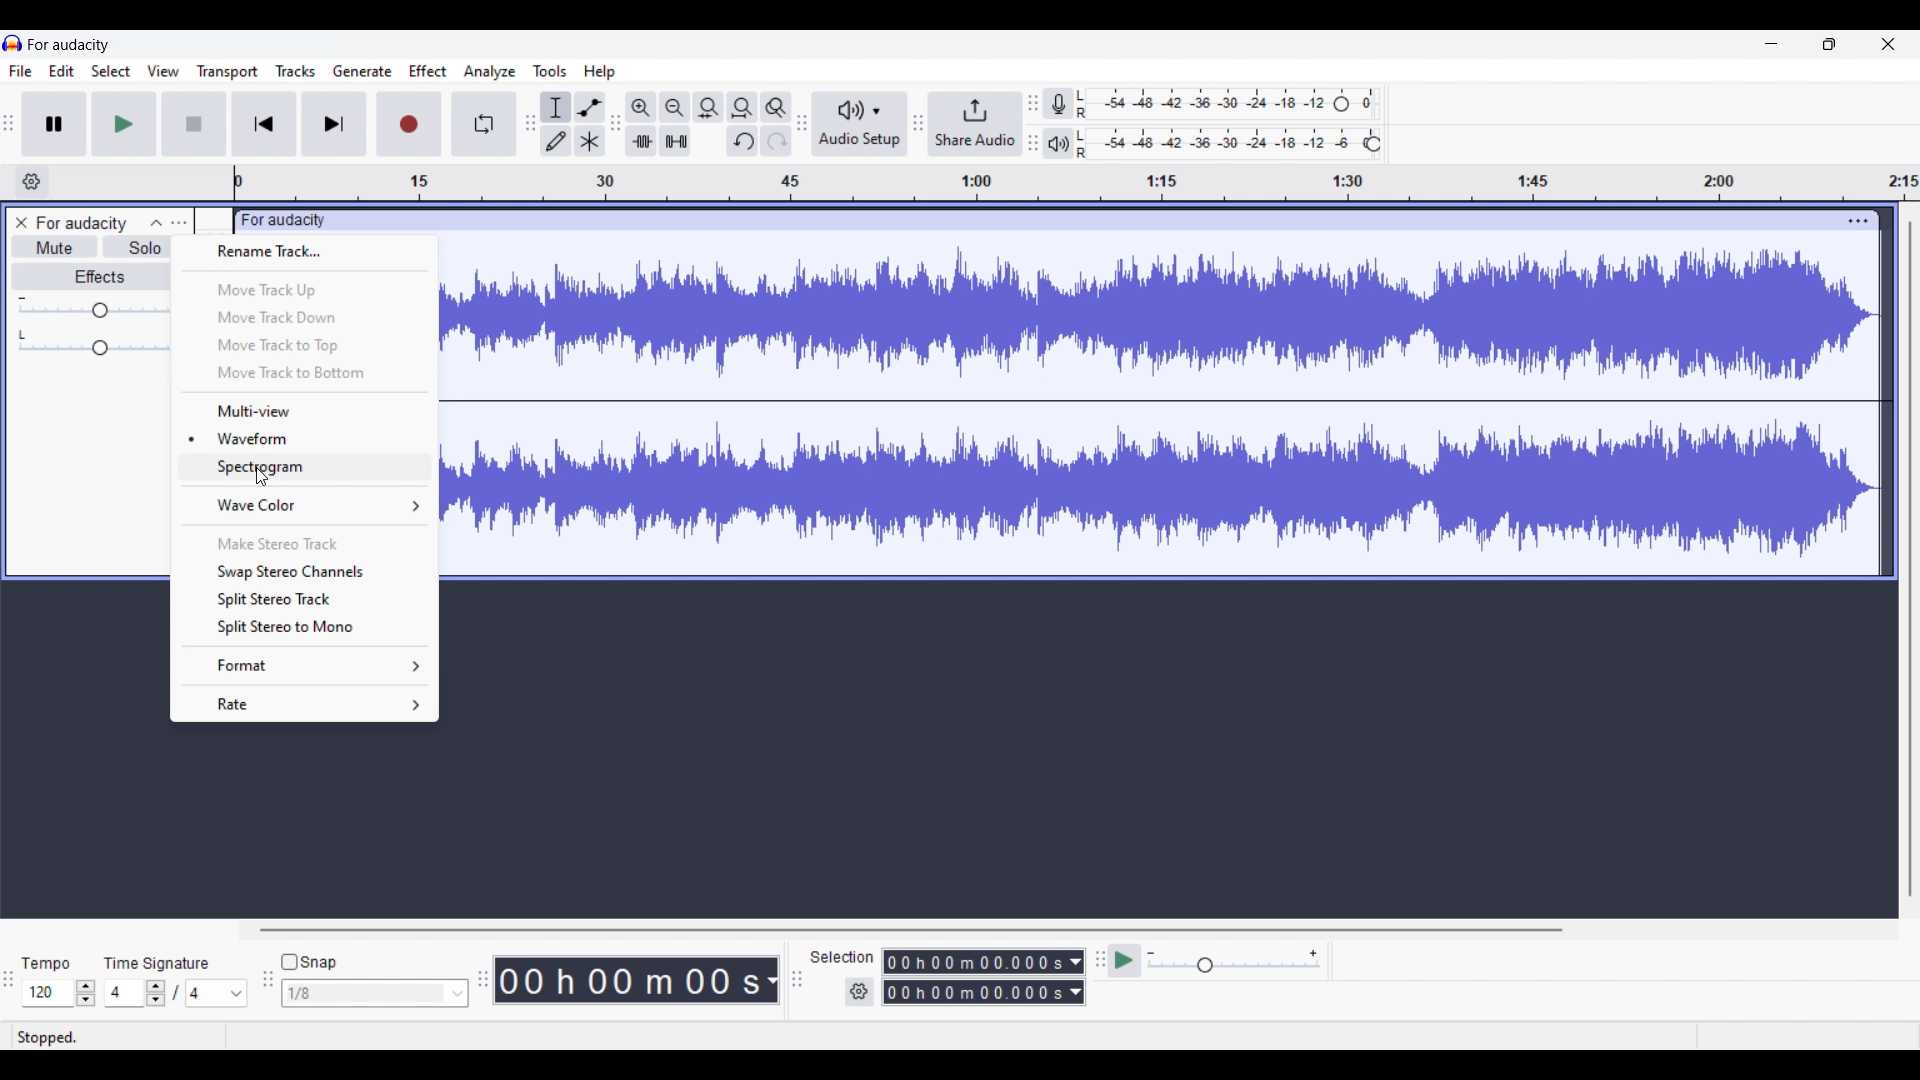 The height and width of the screenshot is (1080, 1920). Describe the element at coordinates (176, 993) in the screenshot. I see `Time signature settings` at that location.